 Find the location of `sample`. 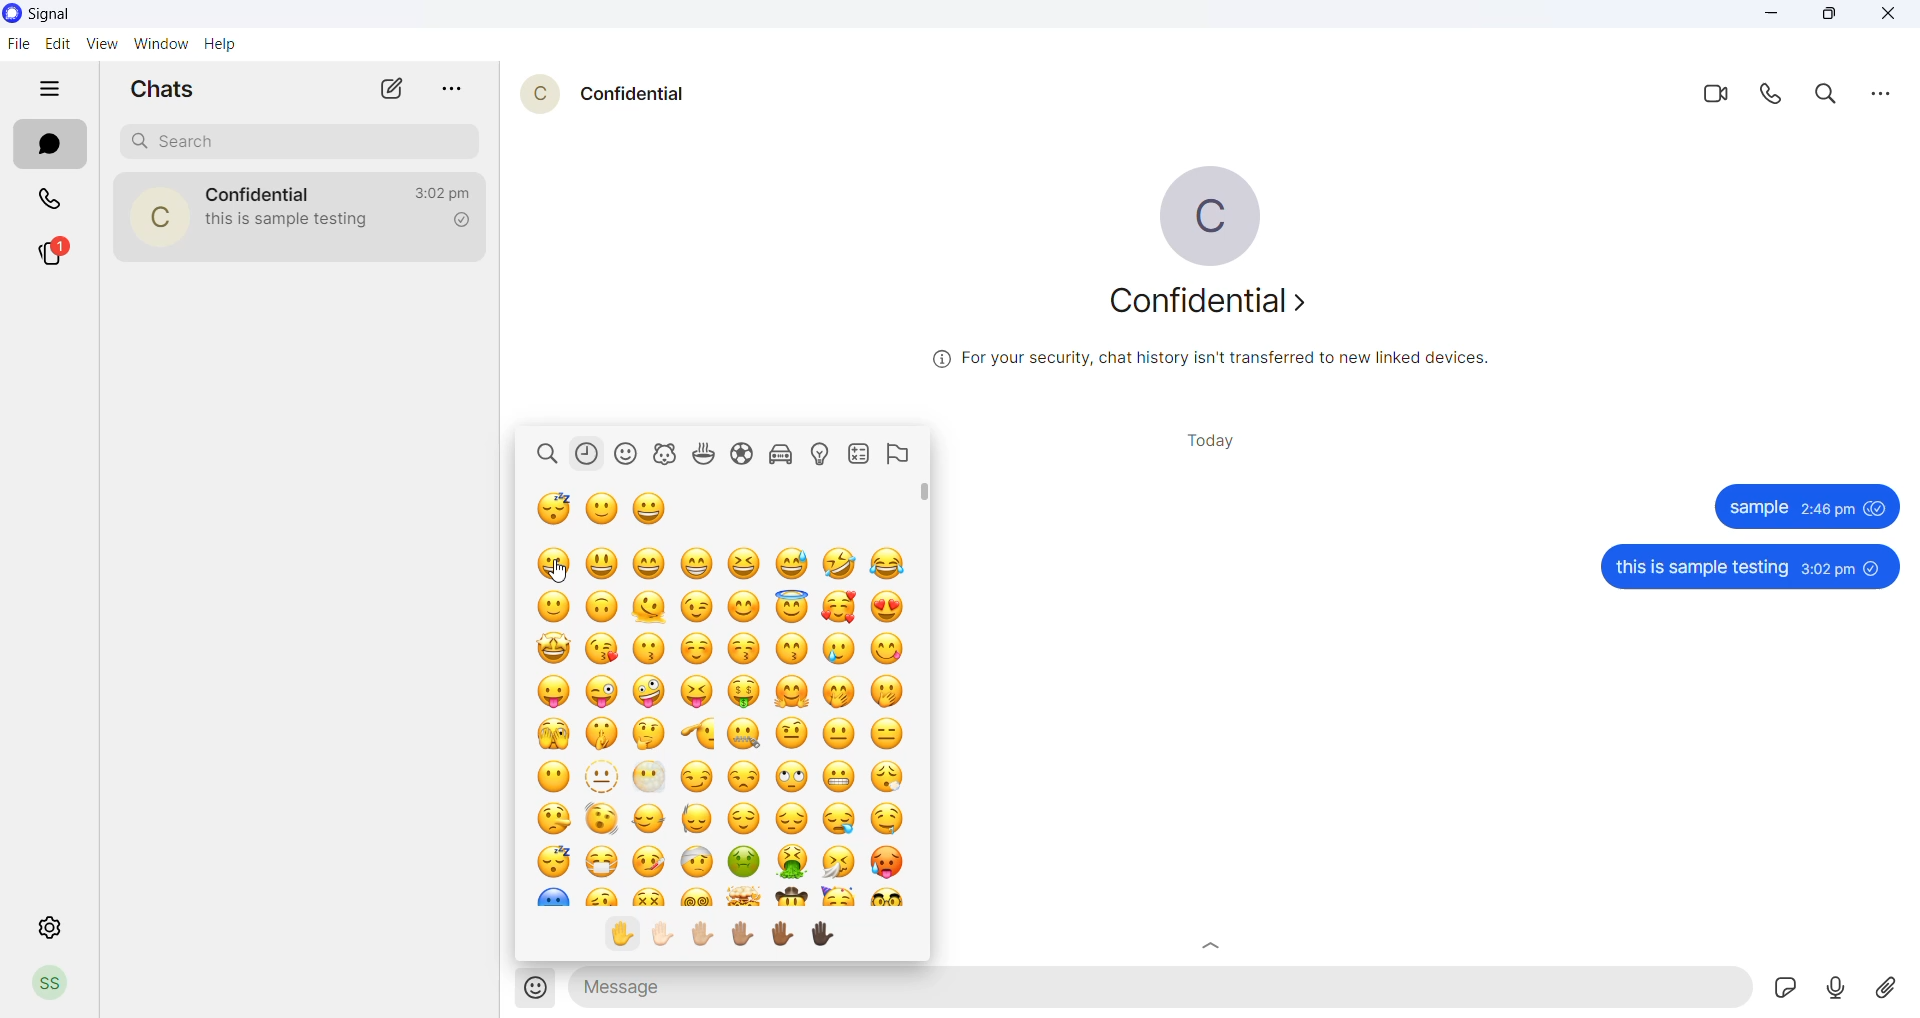

sample is located at coordinates (1758, 507).